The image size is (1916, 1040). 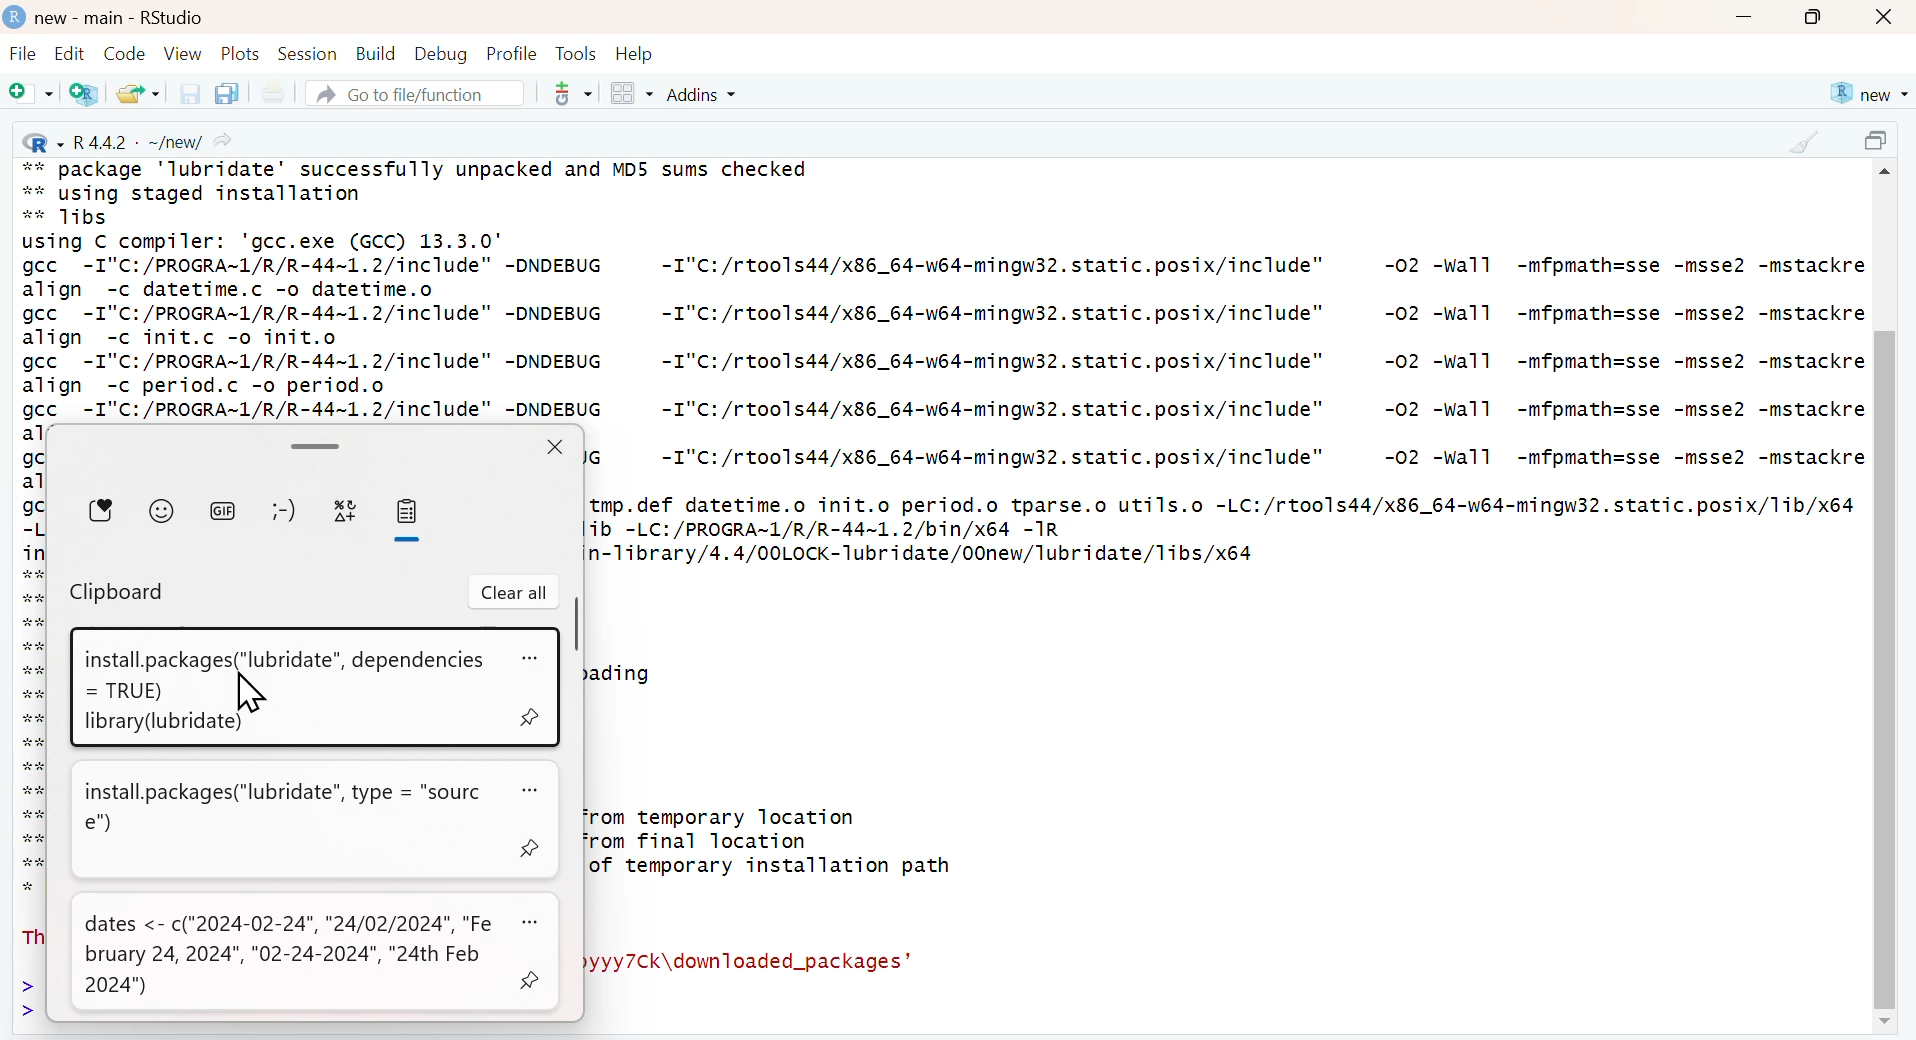 I want to click on scroll bar, so click(x=574, y=625).